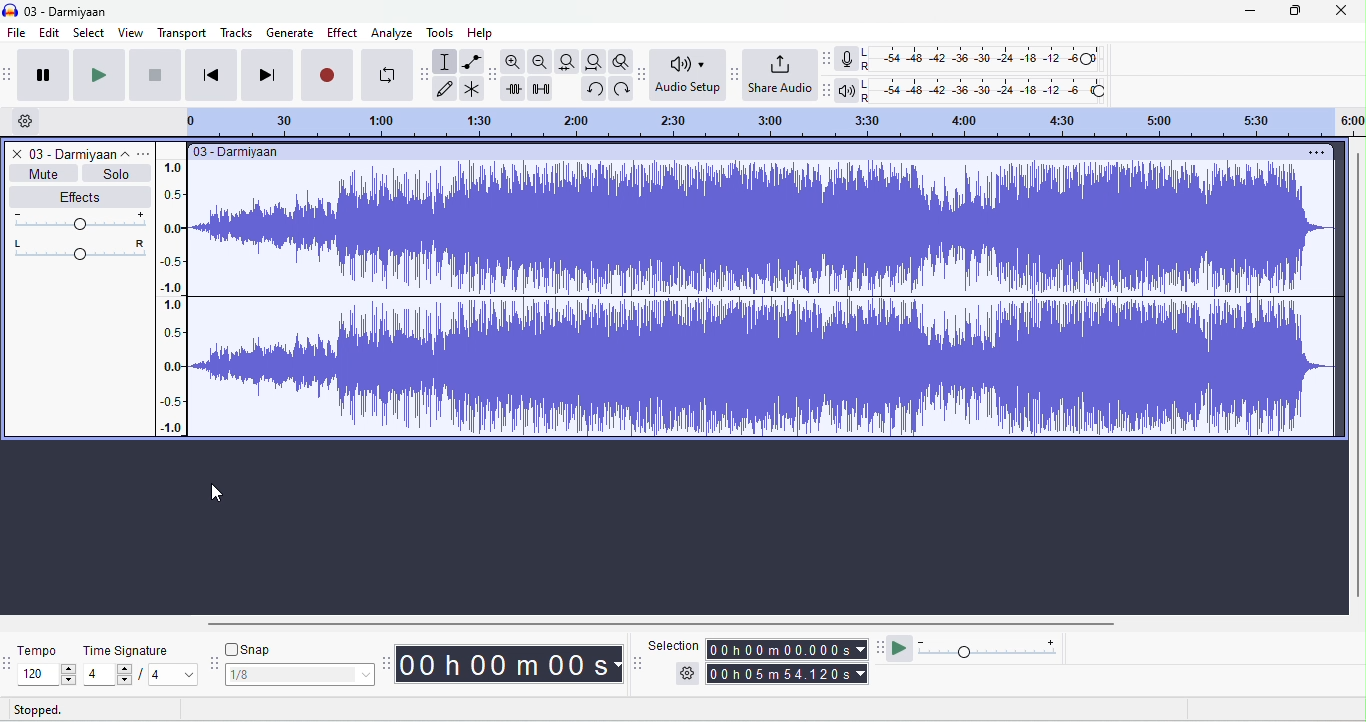  I want to click on share audio toolbar, so click(734, 73).